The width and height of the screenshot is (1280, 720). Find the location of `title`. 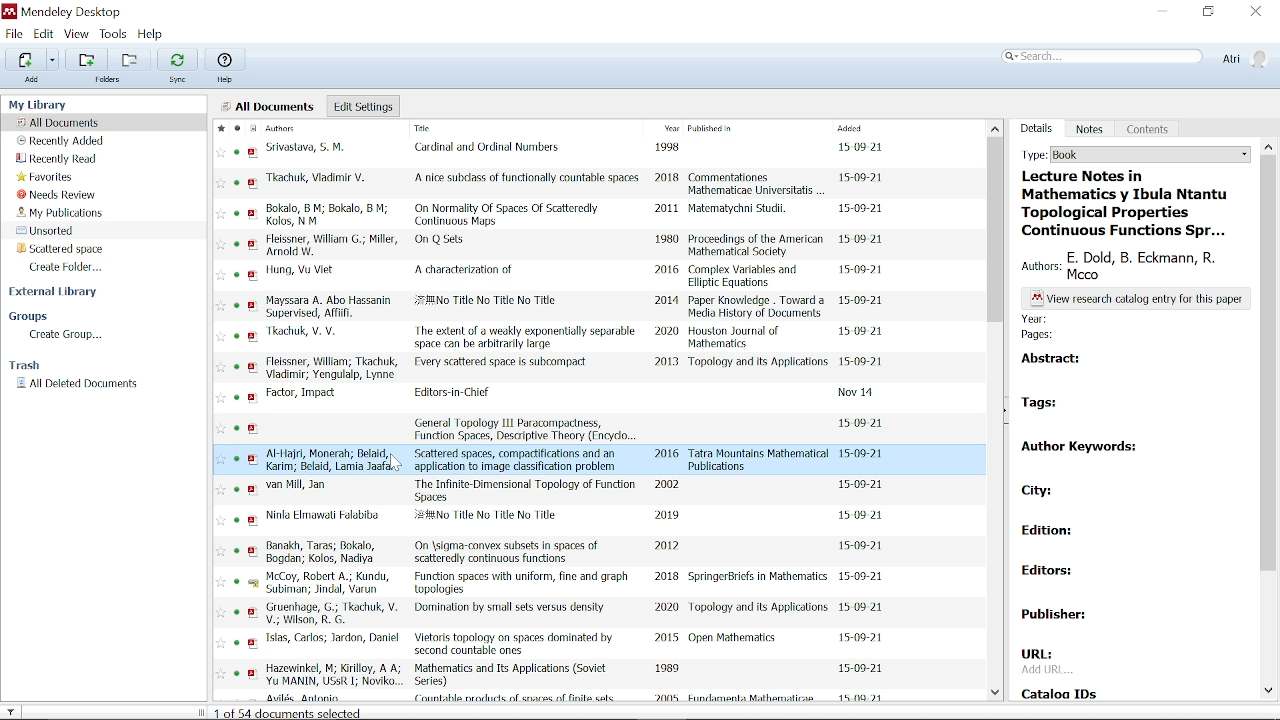

title is located at coordinates (504, 363).